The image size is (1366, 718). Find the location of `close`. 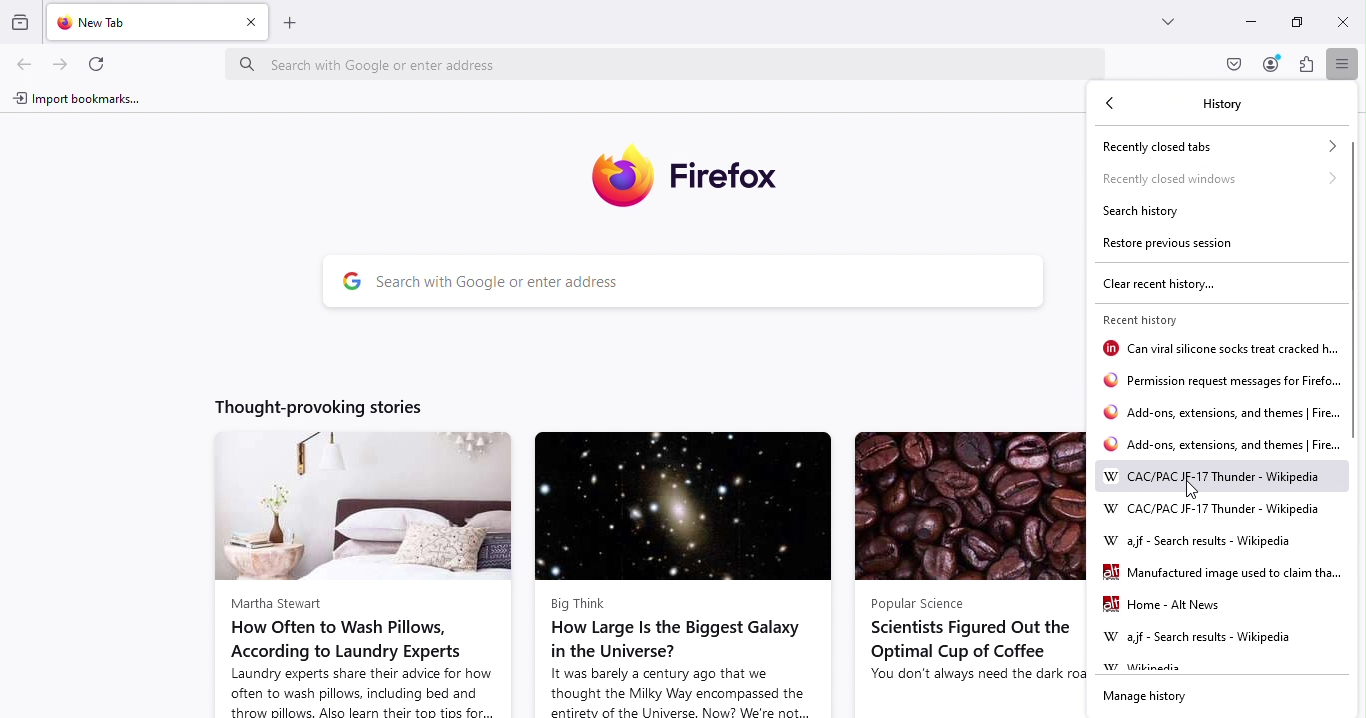

close is located at coordinates (1341, 23).